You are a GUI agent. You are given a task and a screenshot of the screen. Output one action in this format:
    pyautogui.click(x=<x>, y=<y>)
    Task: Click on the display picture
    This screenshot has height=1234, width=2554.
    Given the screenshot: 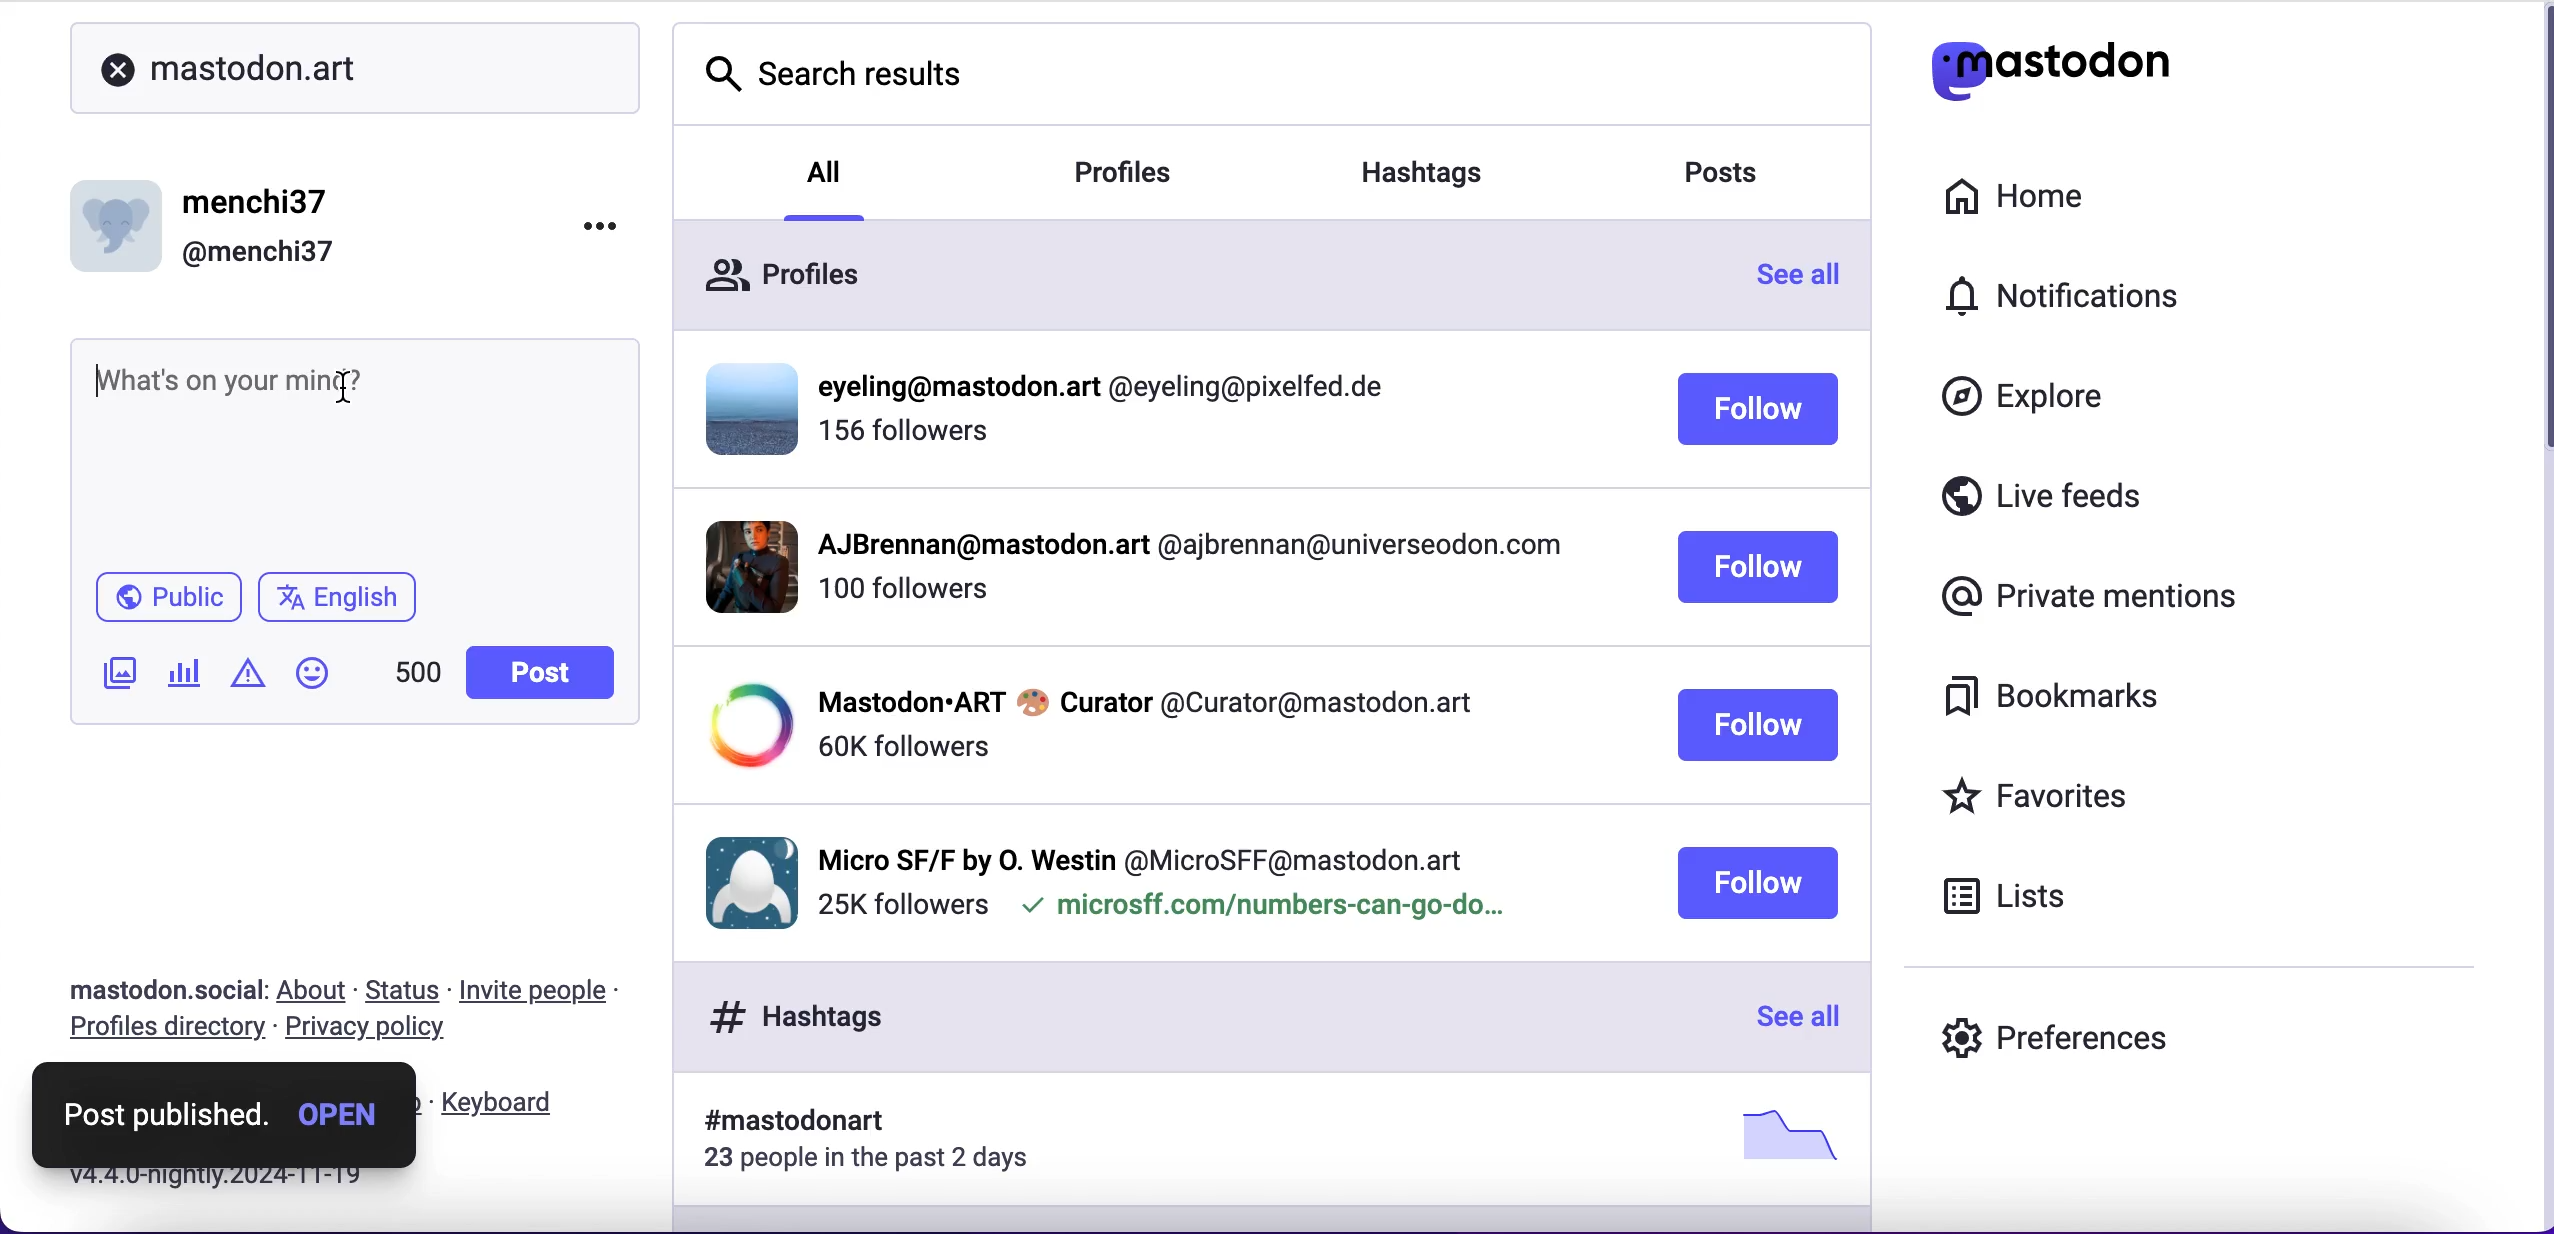 What is the action you would take?
    pyautogui.click(x=744, y=406)
    